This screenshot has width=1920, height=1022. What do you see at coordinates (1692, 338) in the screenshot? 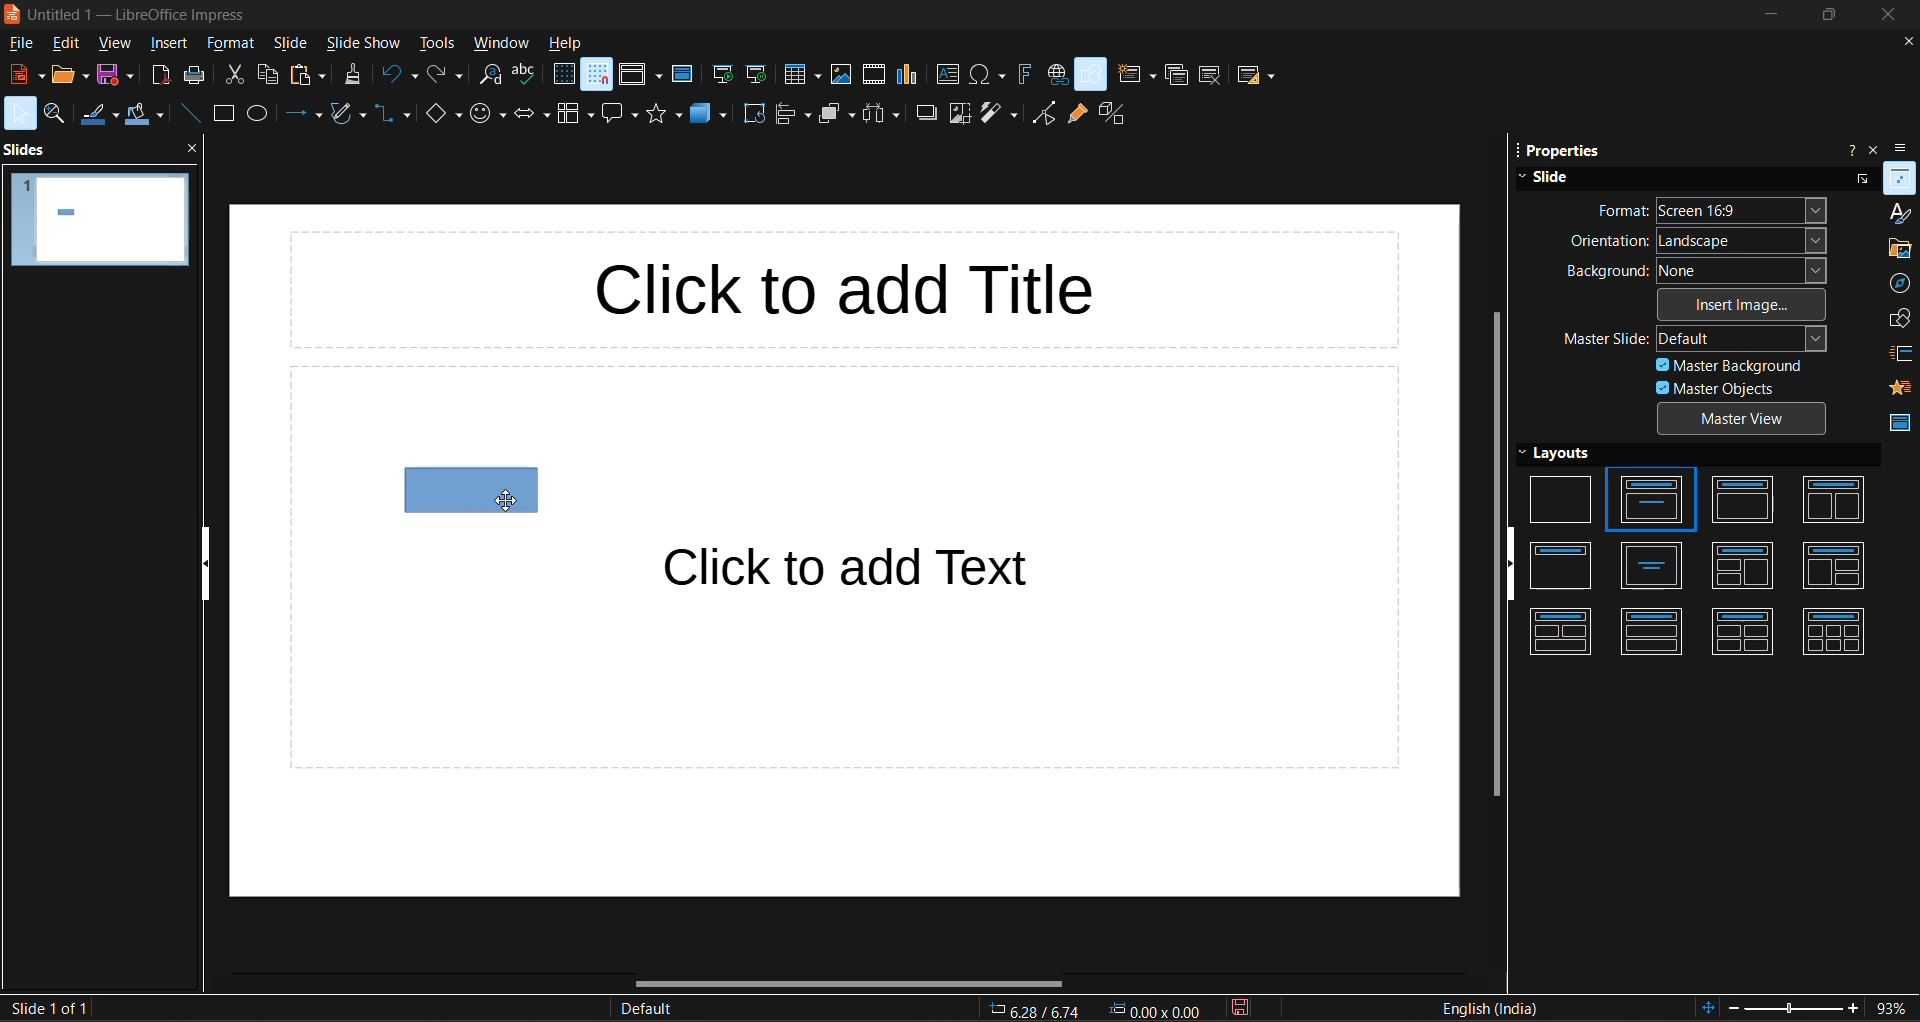
I see `master slide` at bounding box center [1692, 338].